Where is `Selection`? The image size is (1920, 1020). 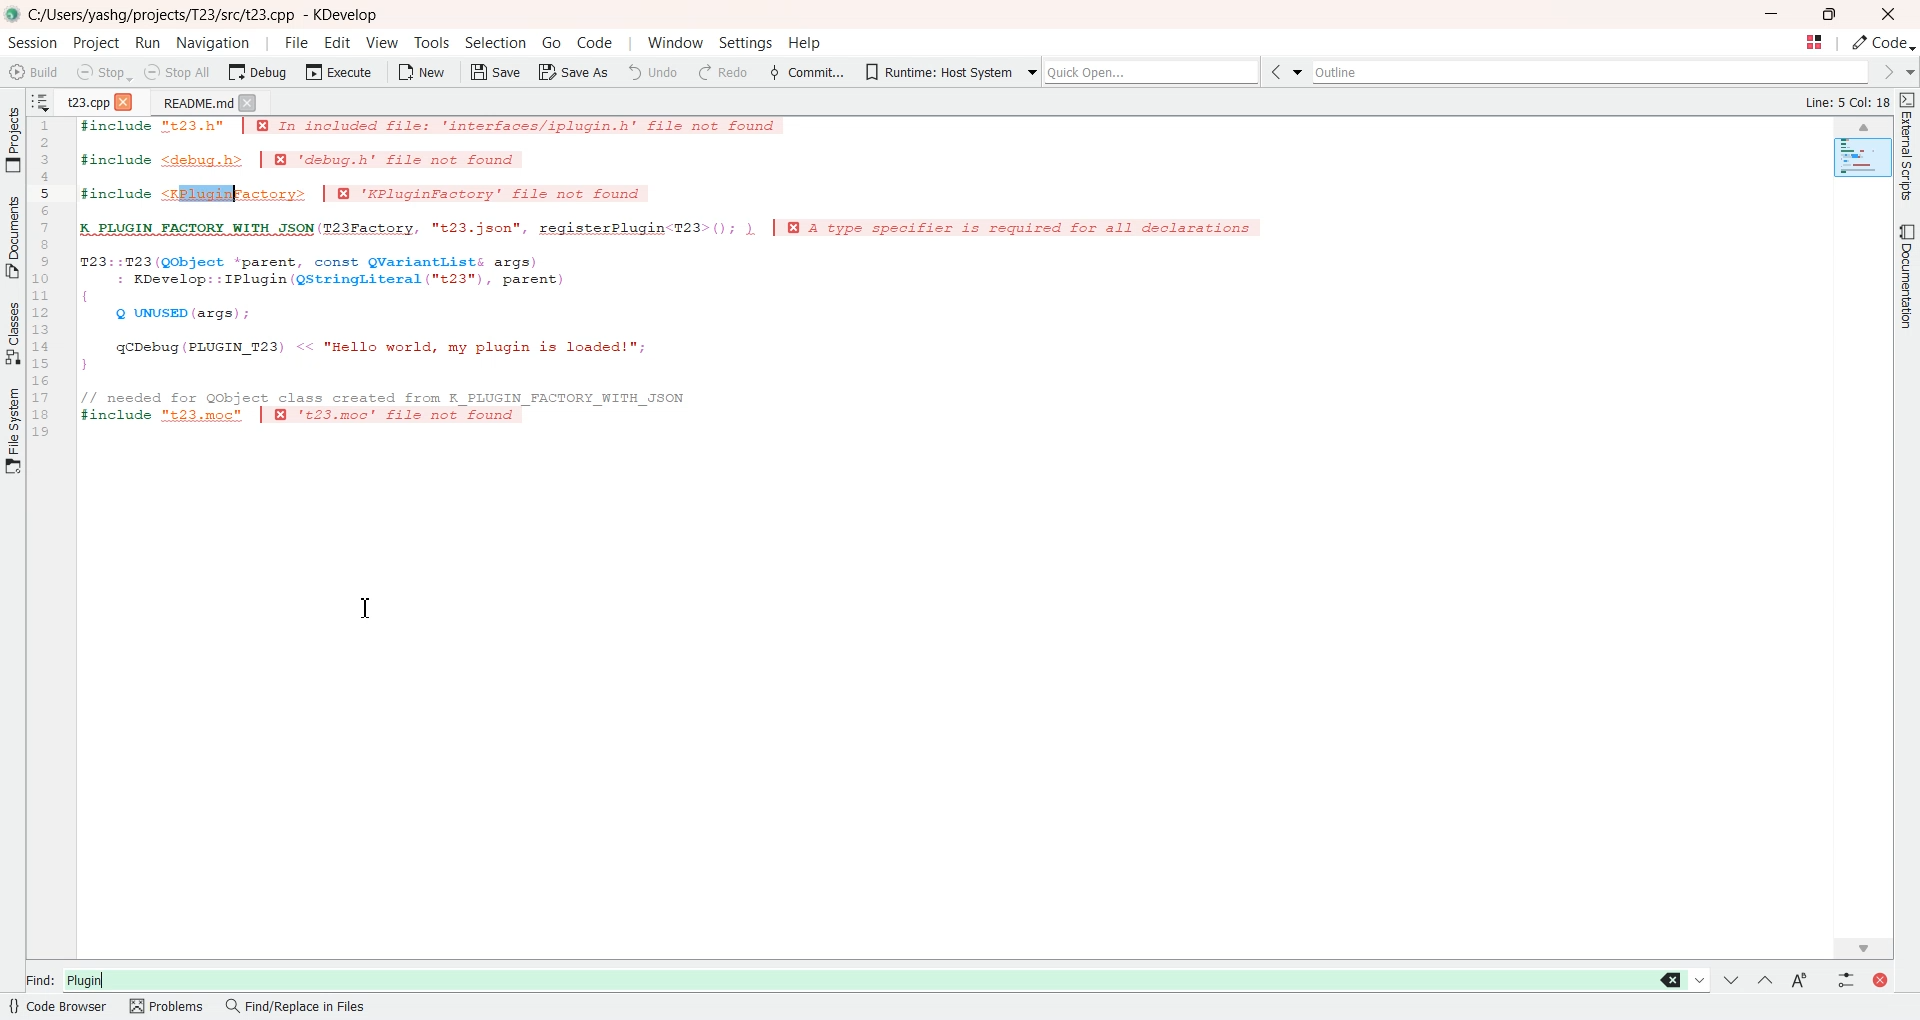 Selection is located at coordinates (497, 43).